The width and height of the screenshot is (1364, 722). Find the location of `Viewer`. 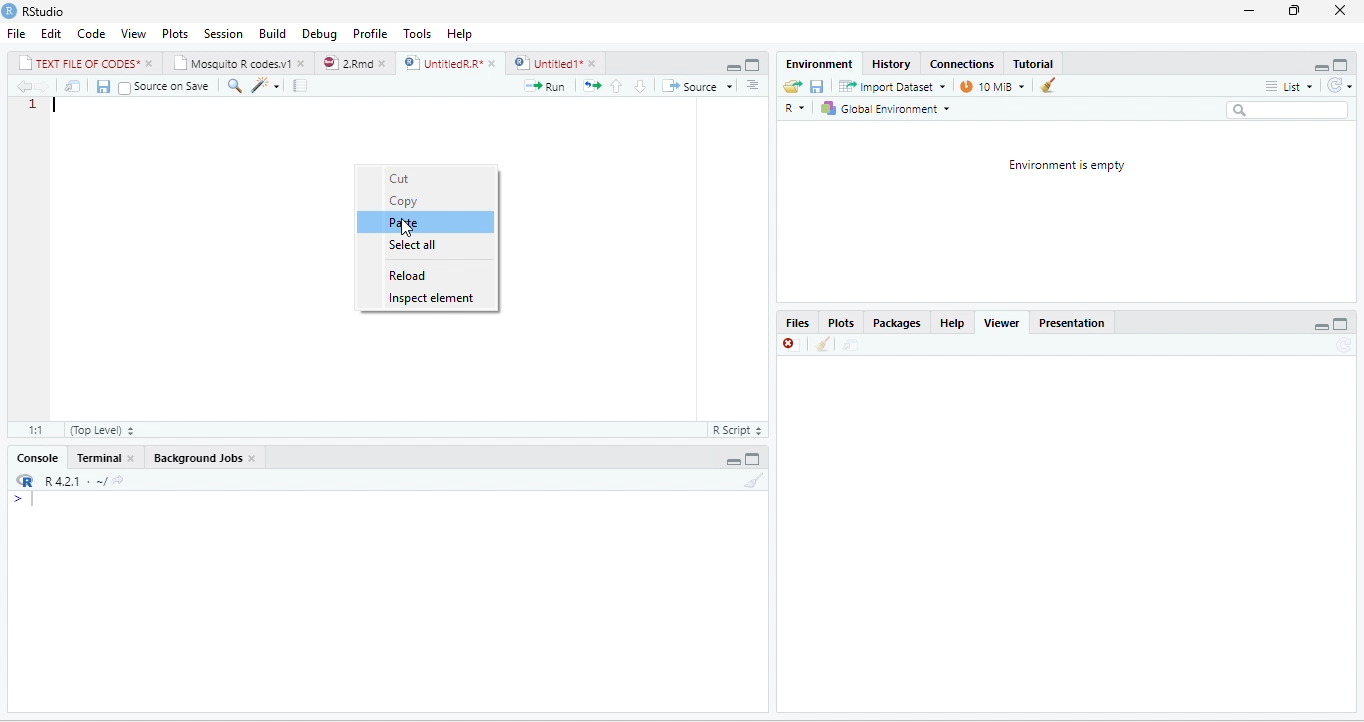

Viewer is located at coordinates (1007, 323).